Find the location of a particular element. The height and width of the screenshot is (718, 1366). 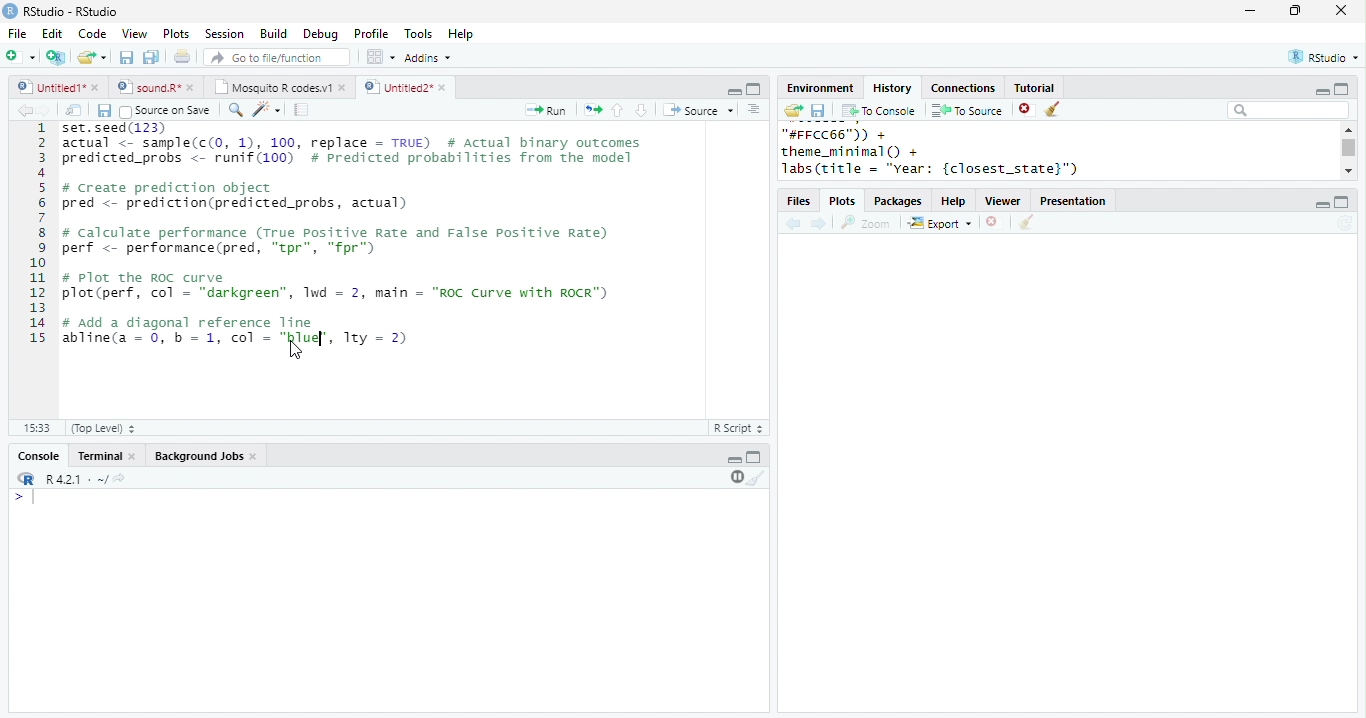

Mosquito R codes.v1 is located at coordinates (273, 87).